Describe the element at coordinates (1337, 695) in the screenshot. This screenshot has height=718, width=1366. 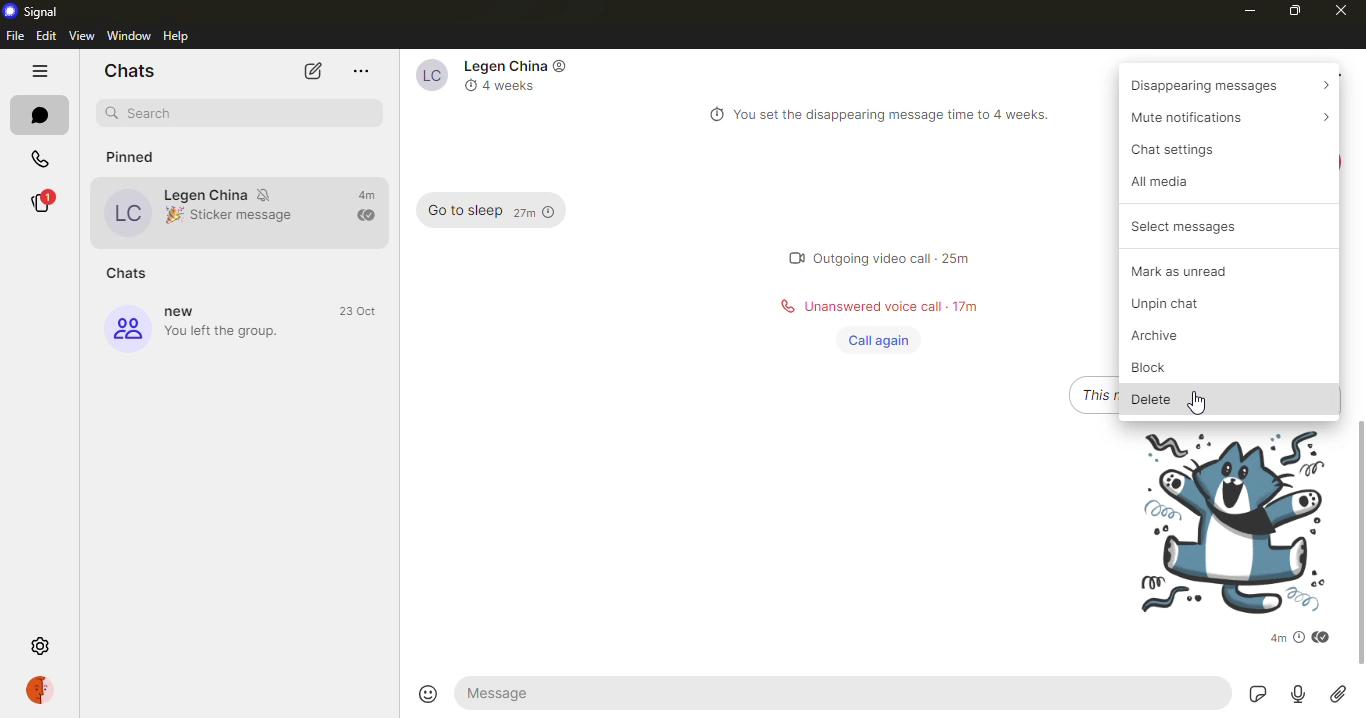
I see `attach` at that location.